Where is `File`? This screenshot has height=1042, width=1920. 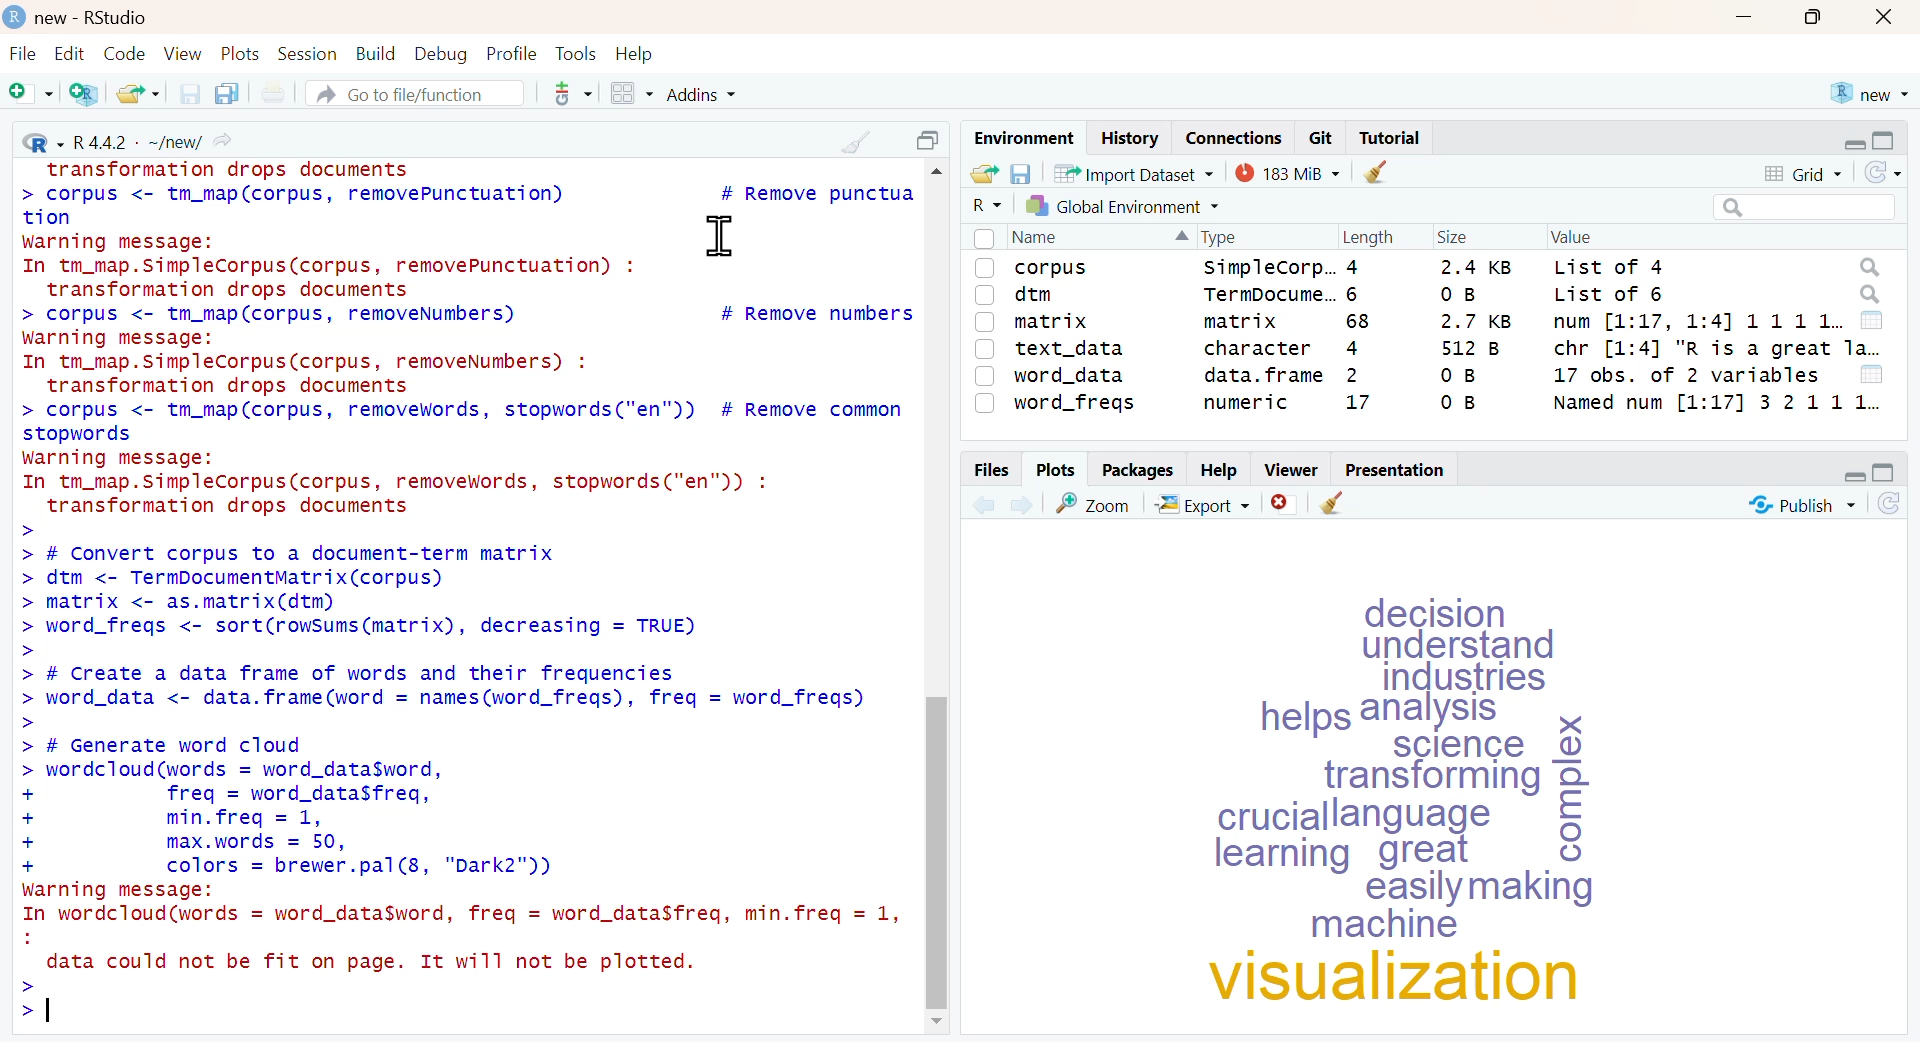
File is located at coordinates (23, 55).